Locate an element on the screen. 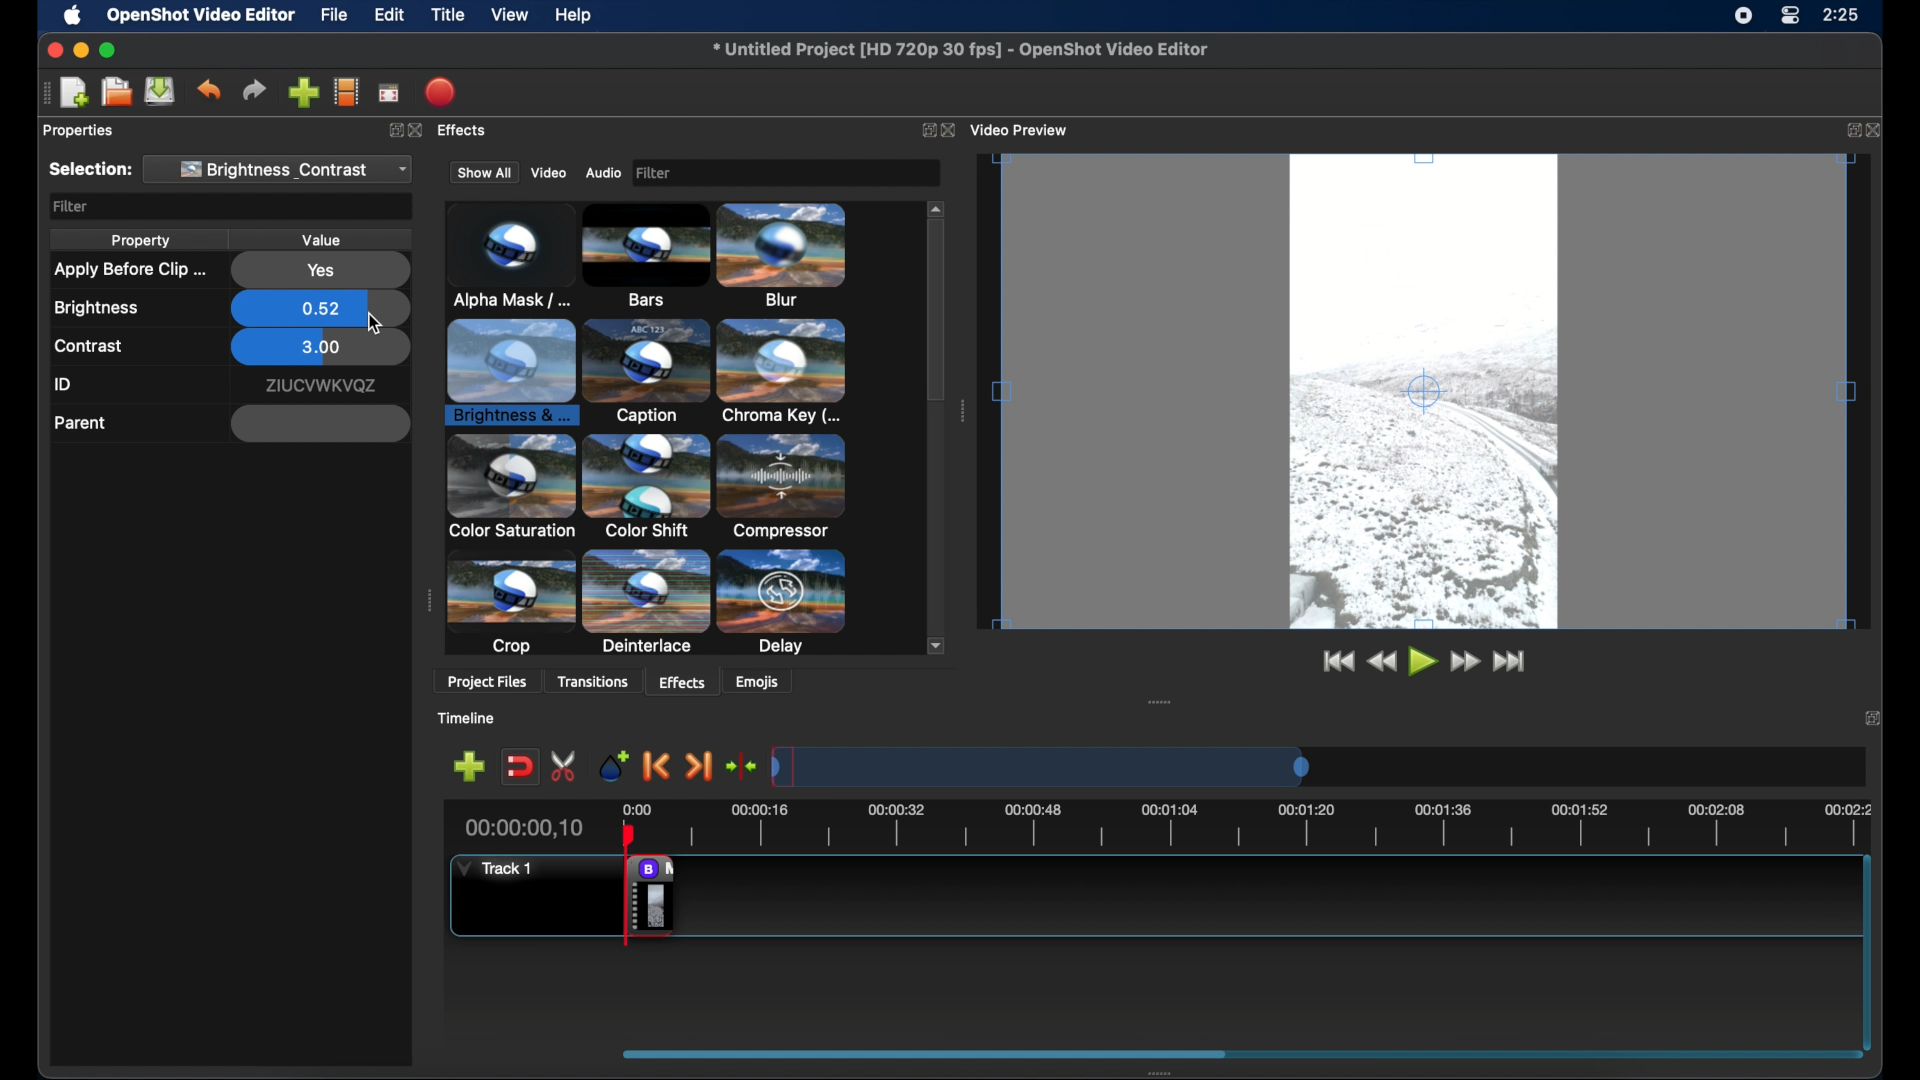  value is located at coordinates (324, 239).